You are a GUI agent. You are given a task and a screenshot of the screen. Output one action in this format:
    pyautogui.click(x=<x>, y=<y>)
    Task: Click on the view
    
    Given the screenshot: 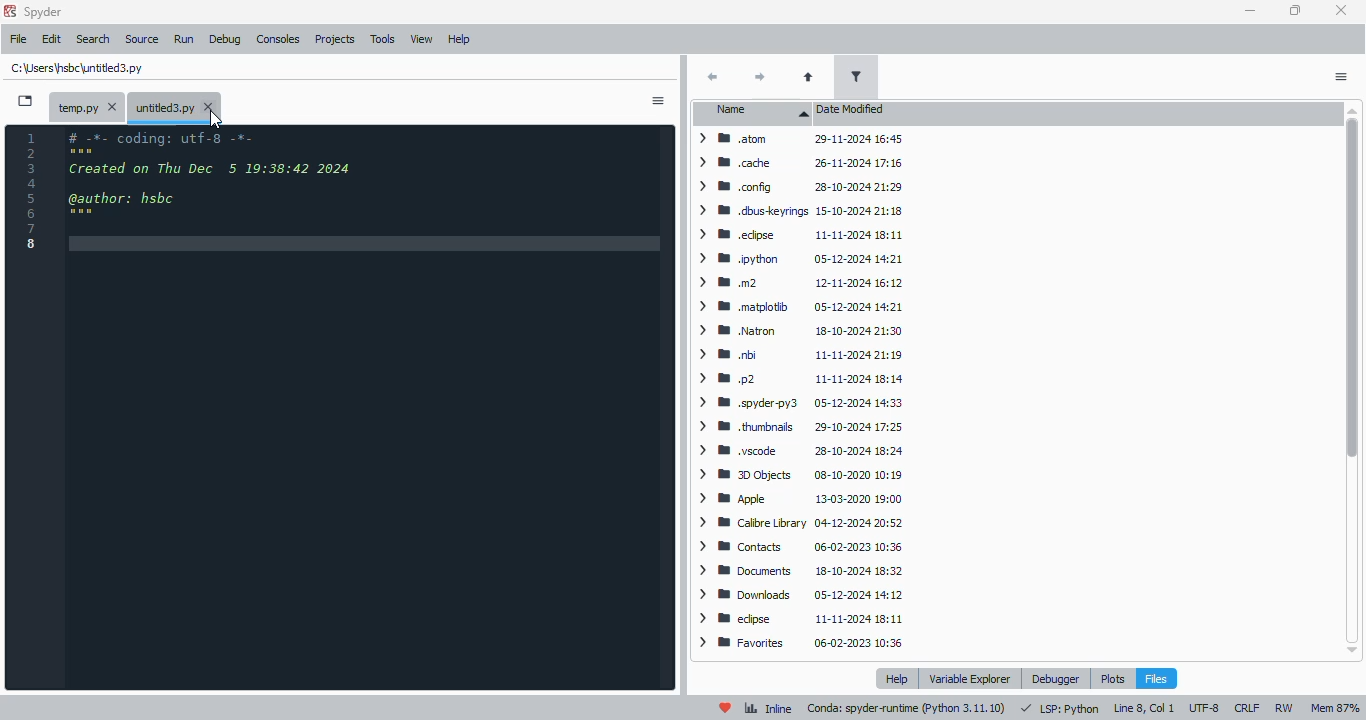 What is the action you would take?
    pyautogui.click(x=423, y=40)
    